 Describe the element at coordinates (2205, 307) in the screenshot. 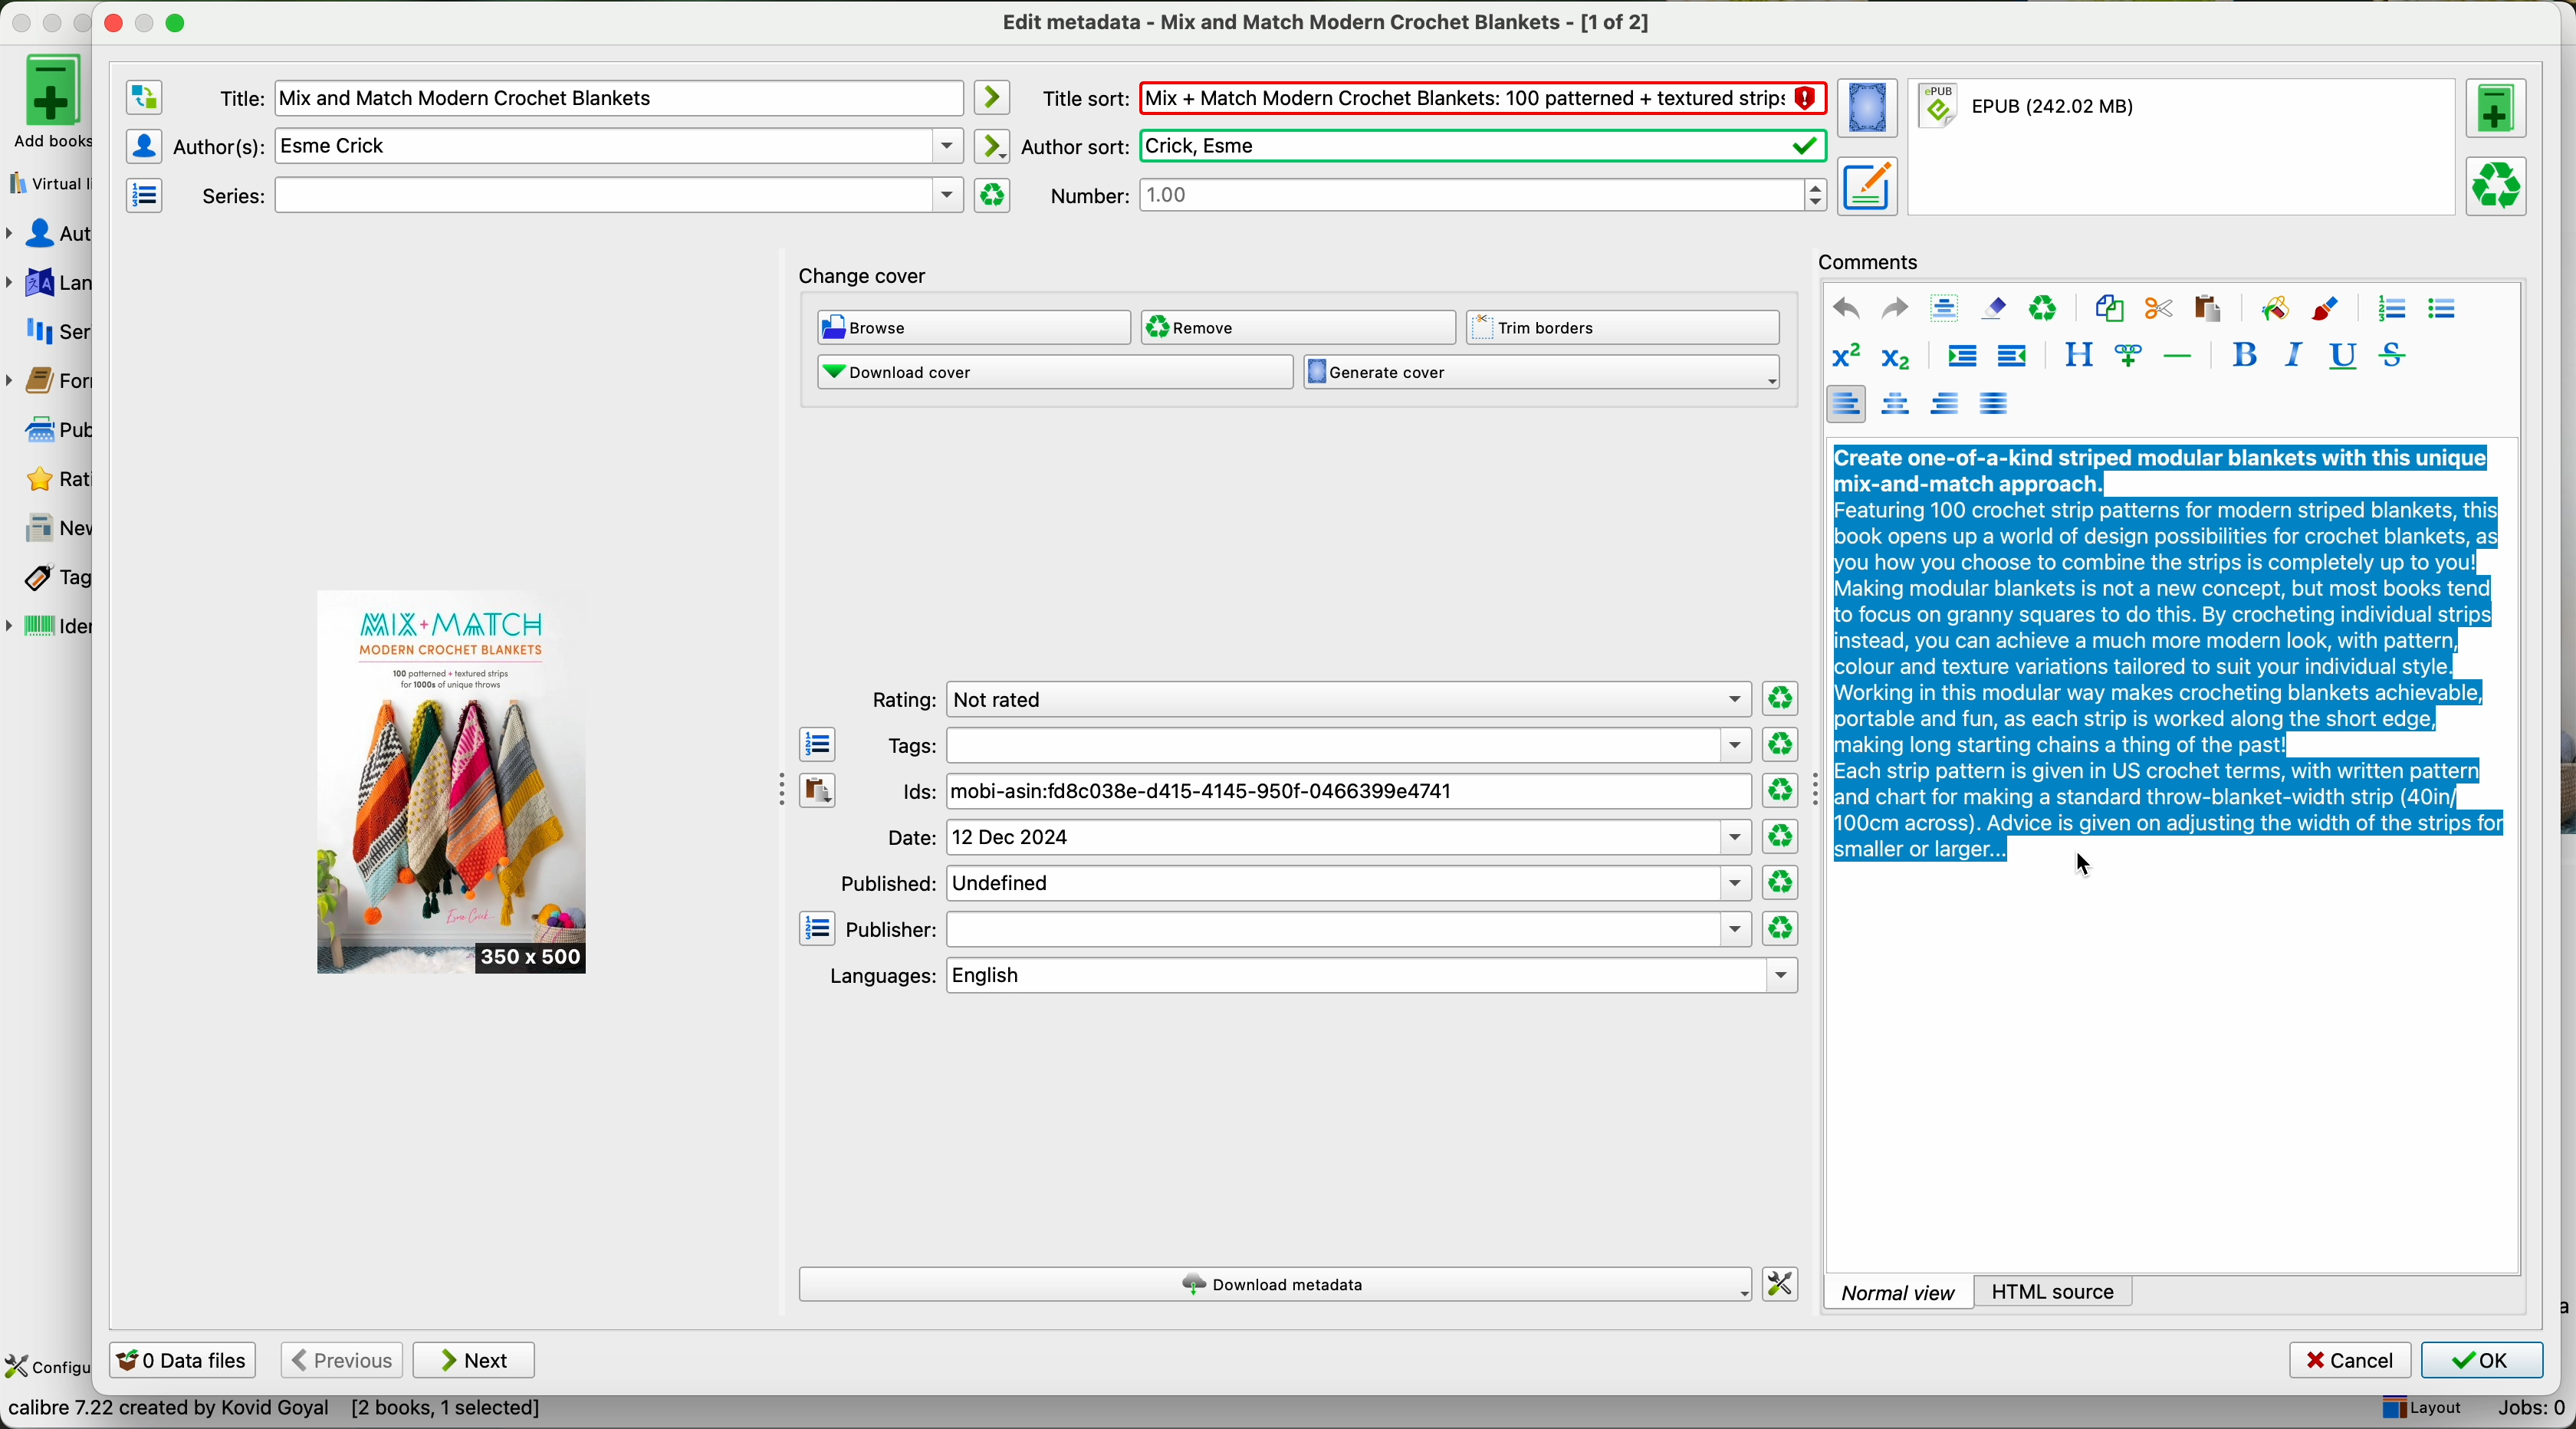

I see `paste` at that location.